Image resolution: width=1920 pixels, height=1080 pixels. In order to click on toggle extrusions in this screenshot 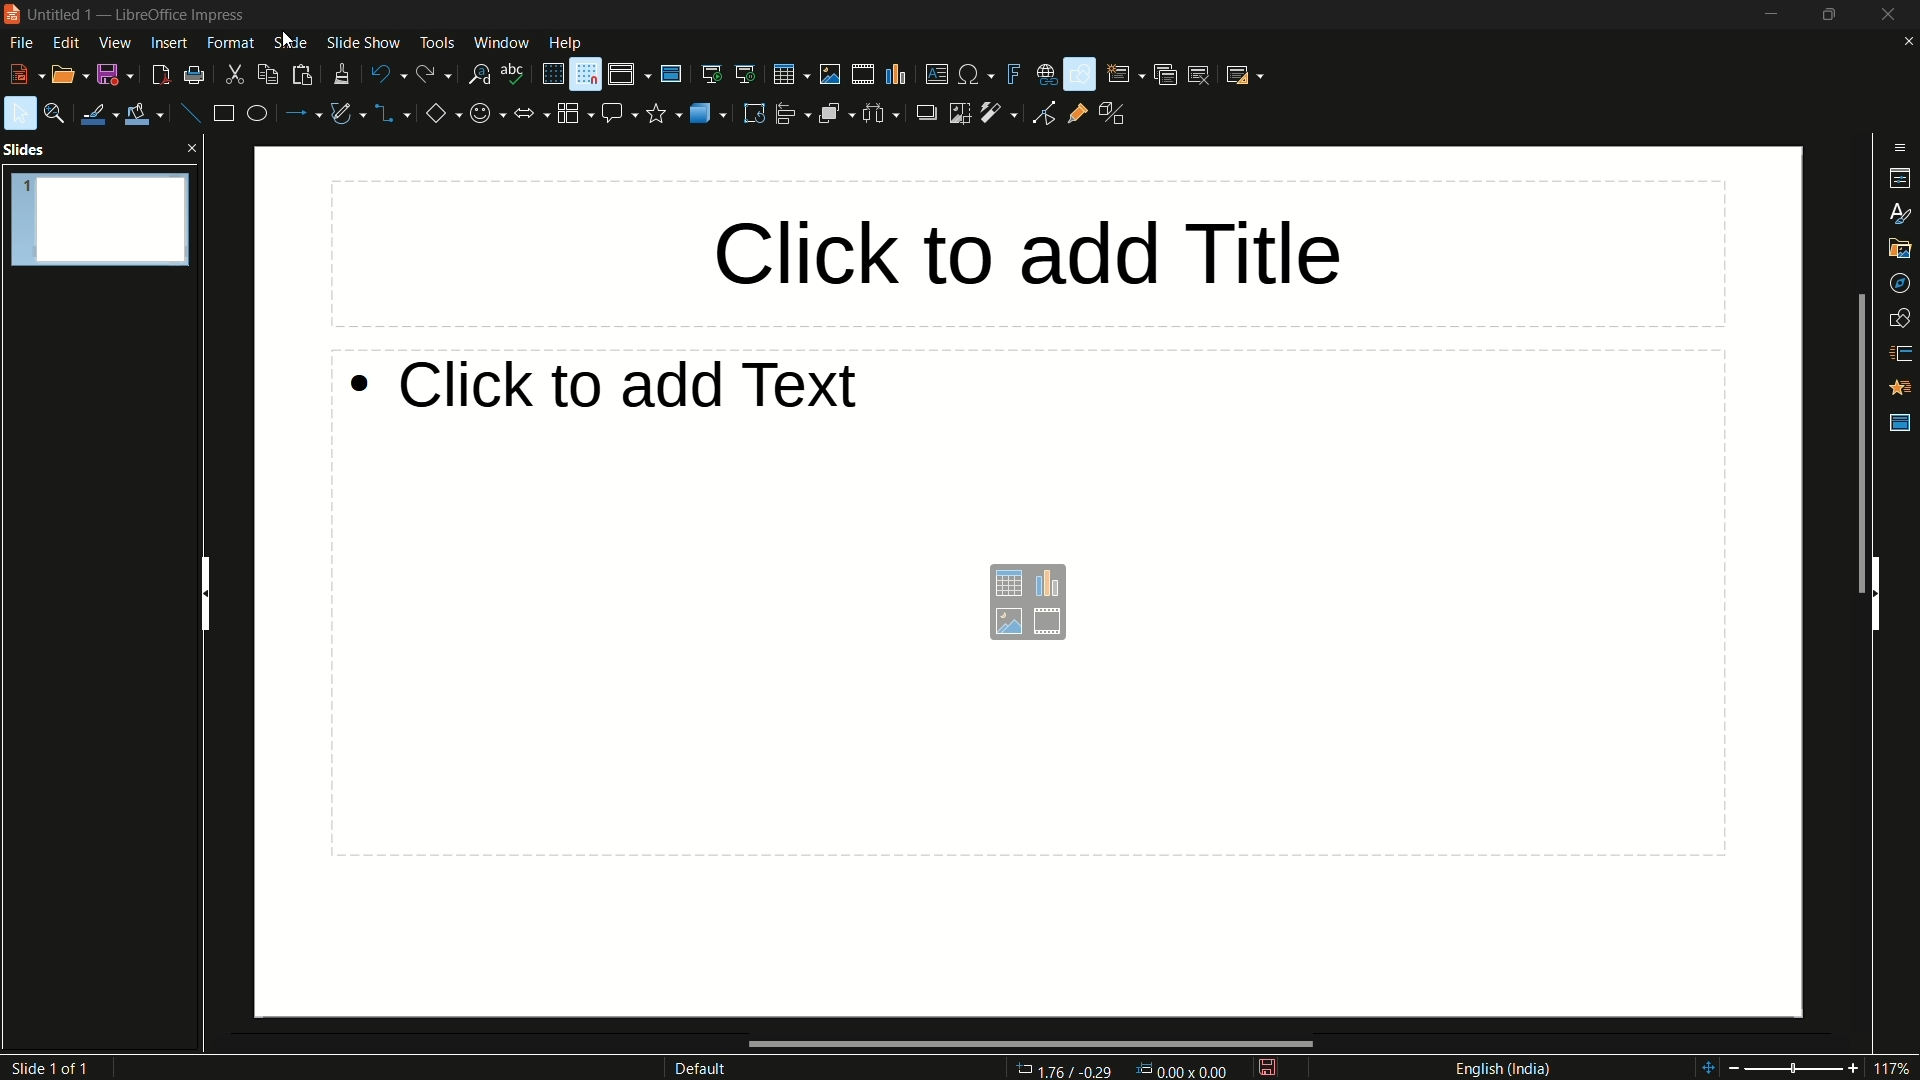, I will do `click(1117, 115)`.